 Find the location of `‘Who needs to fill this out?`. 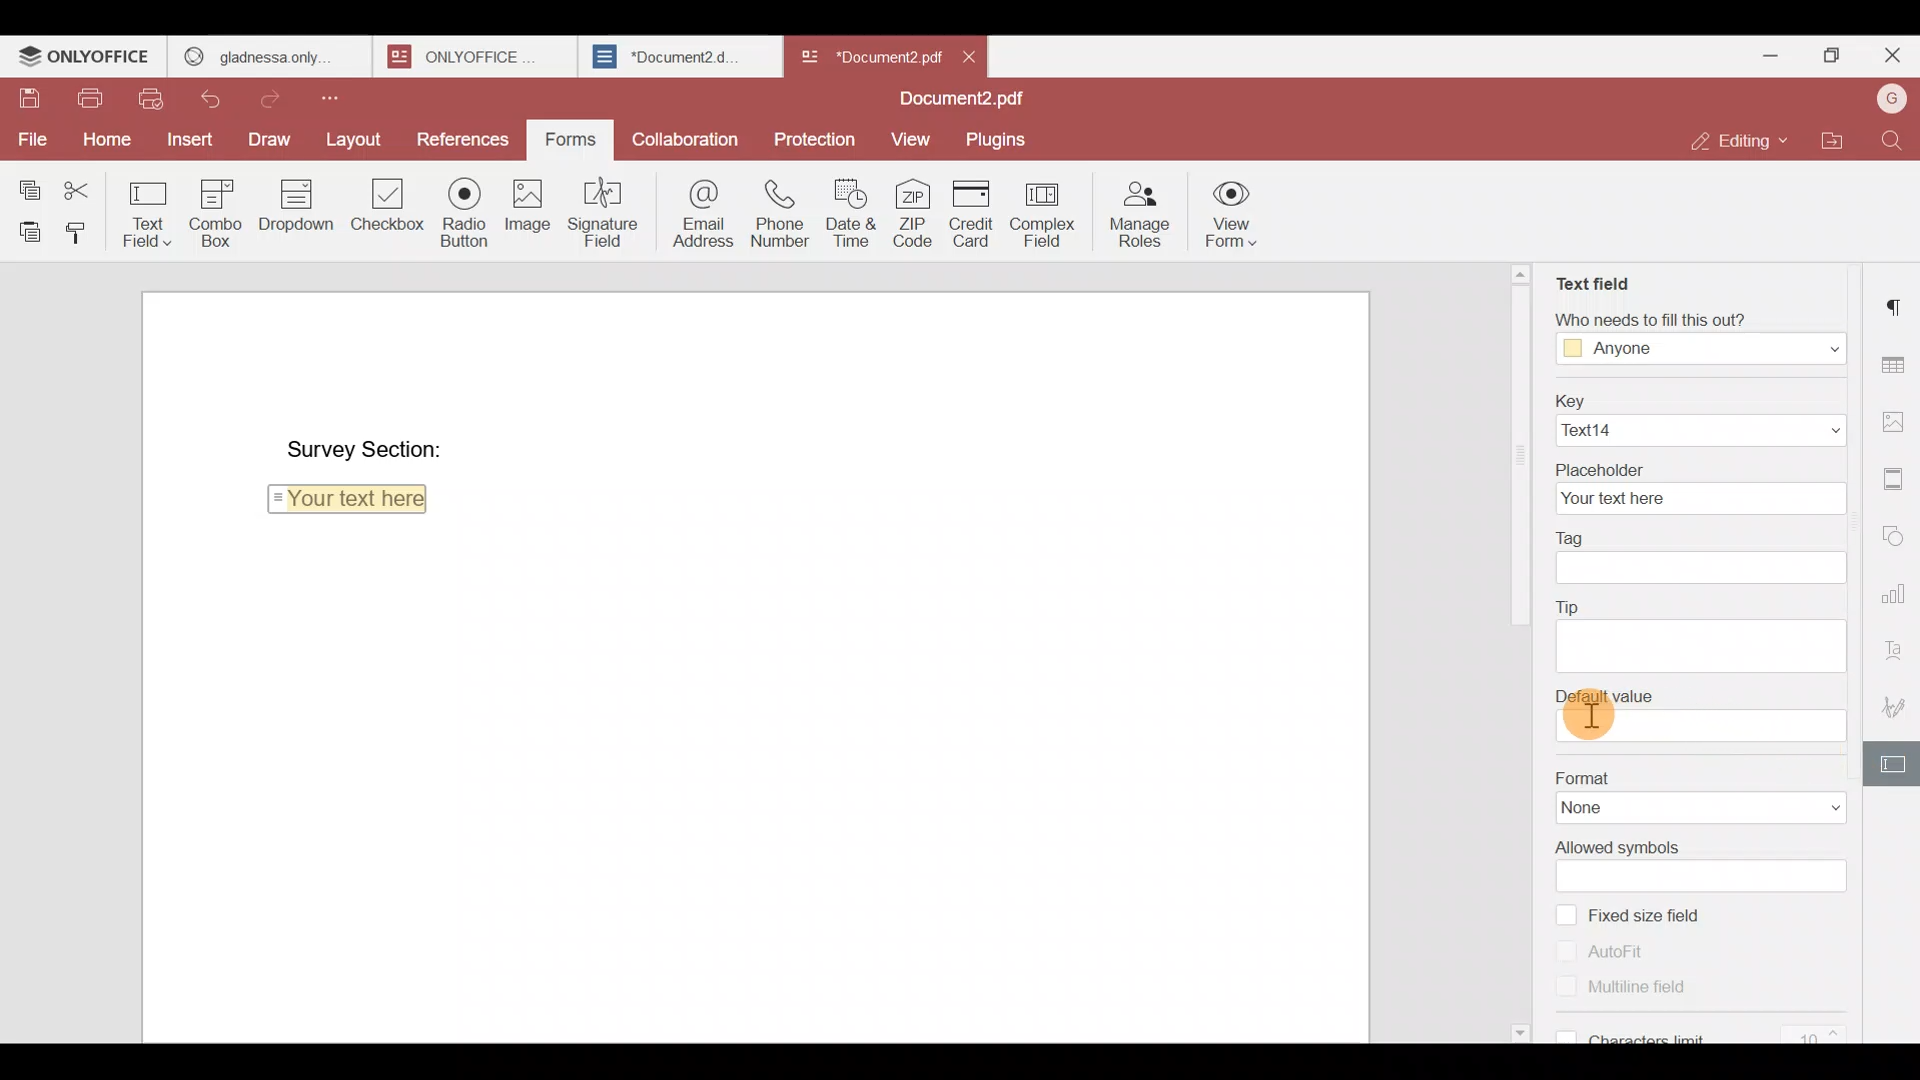

‘Who needs to fill this out? is located at coordinates (1699, 318).